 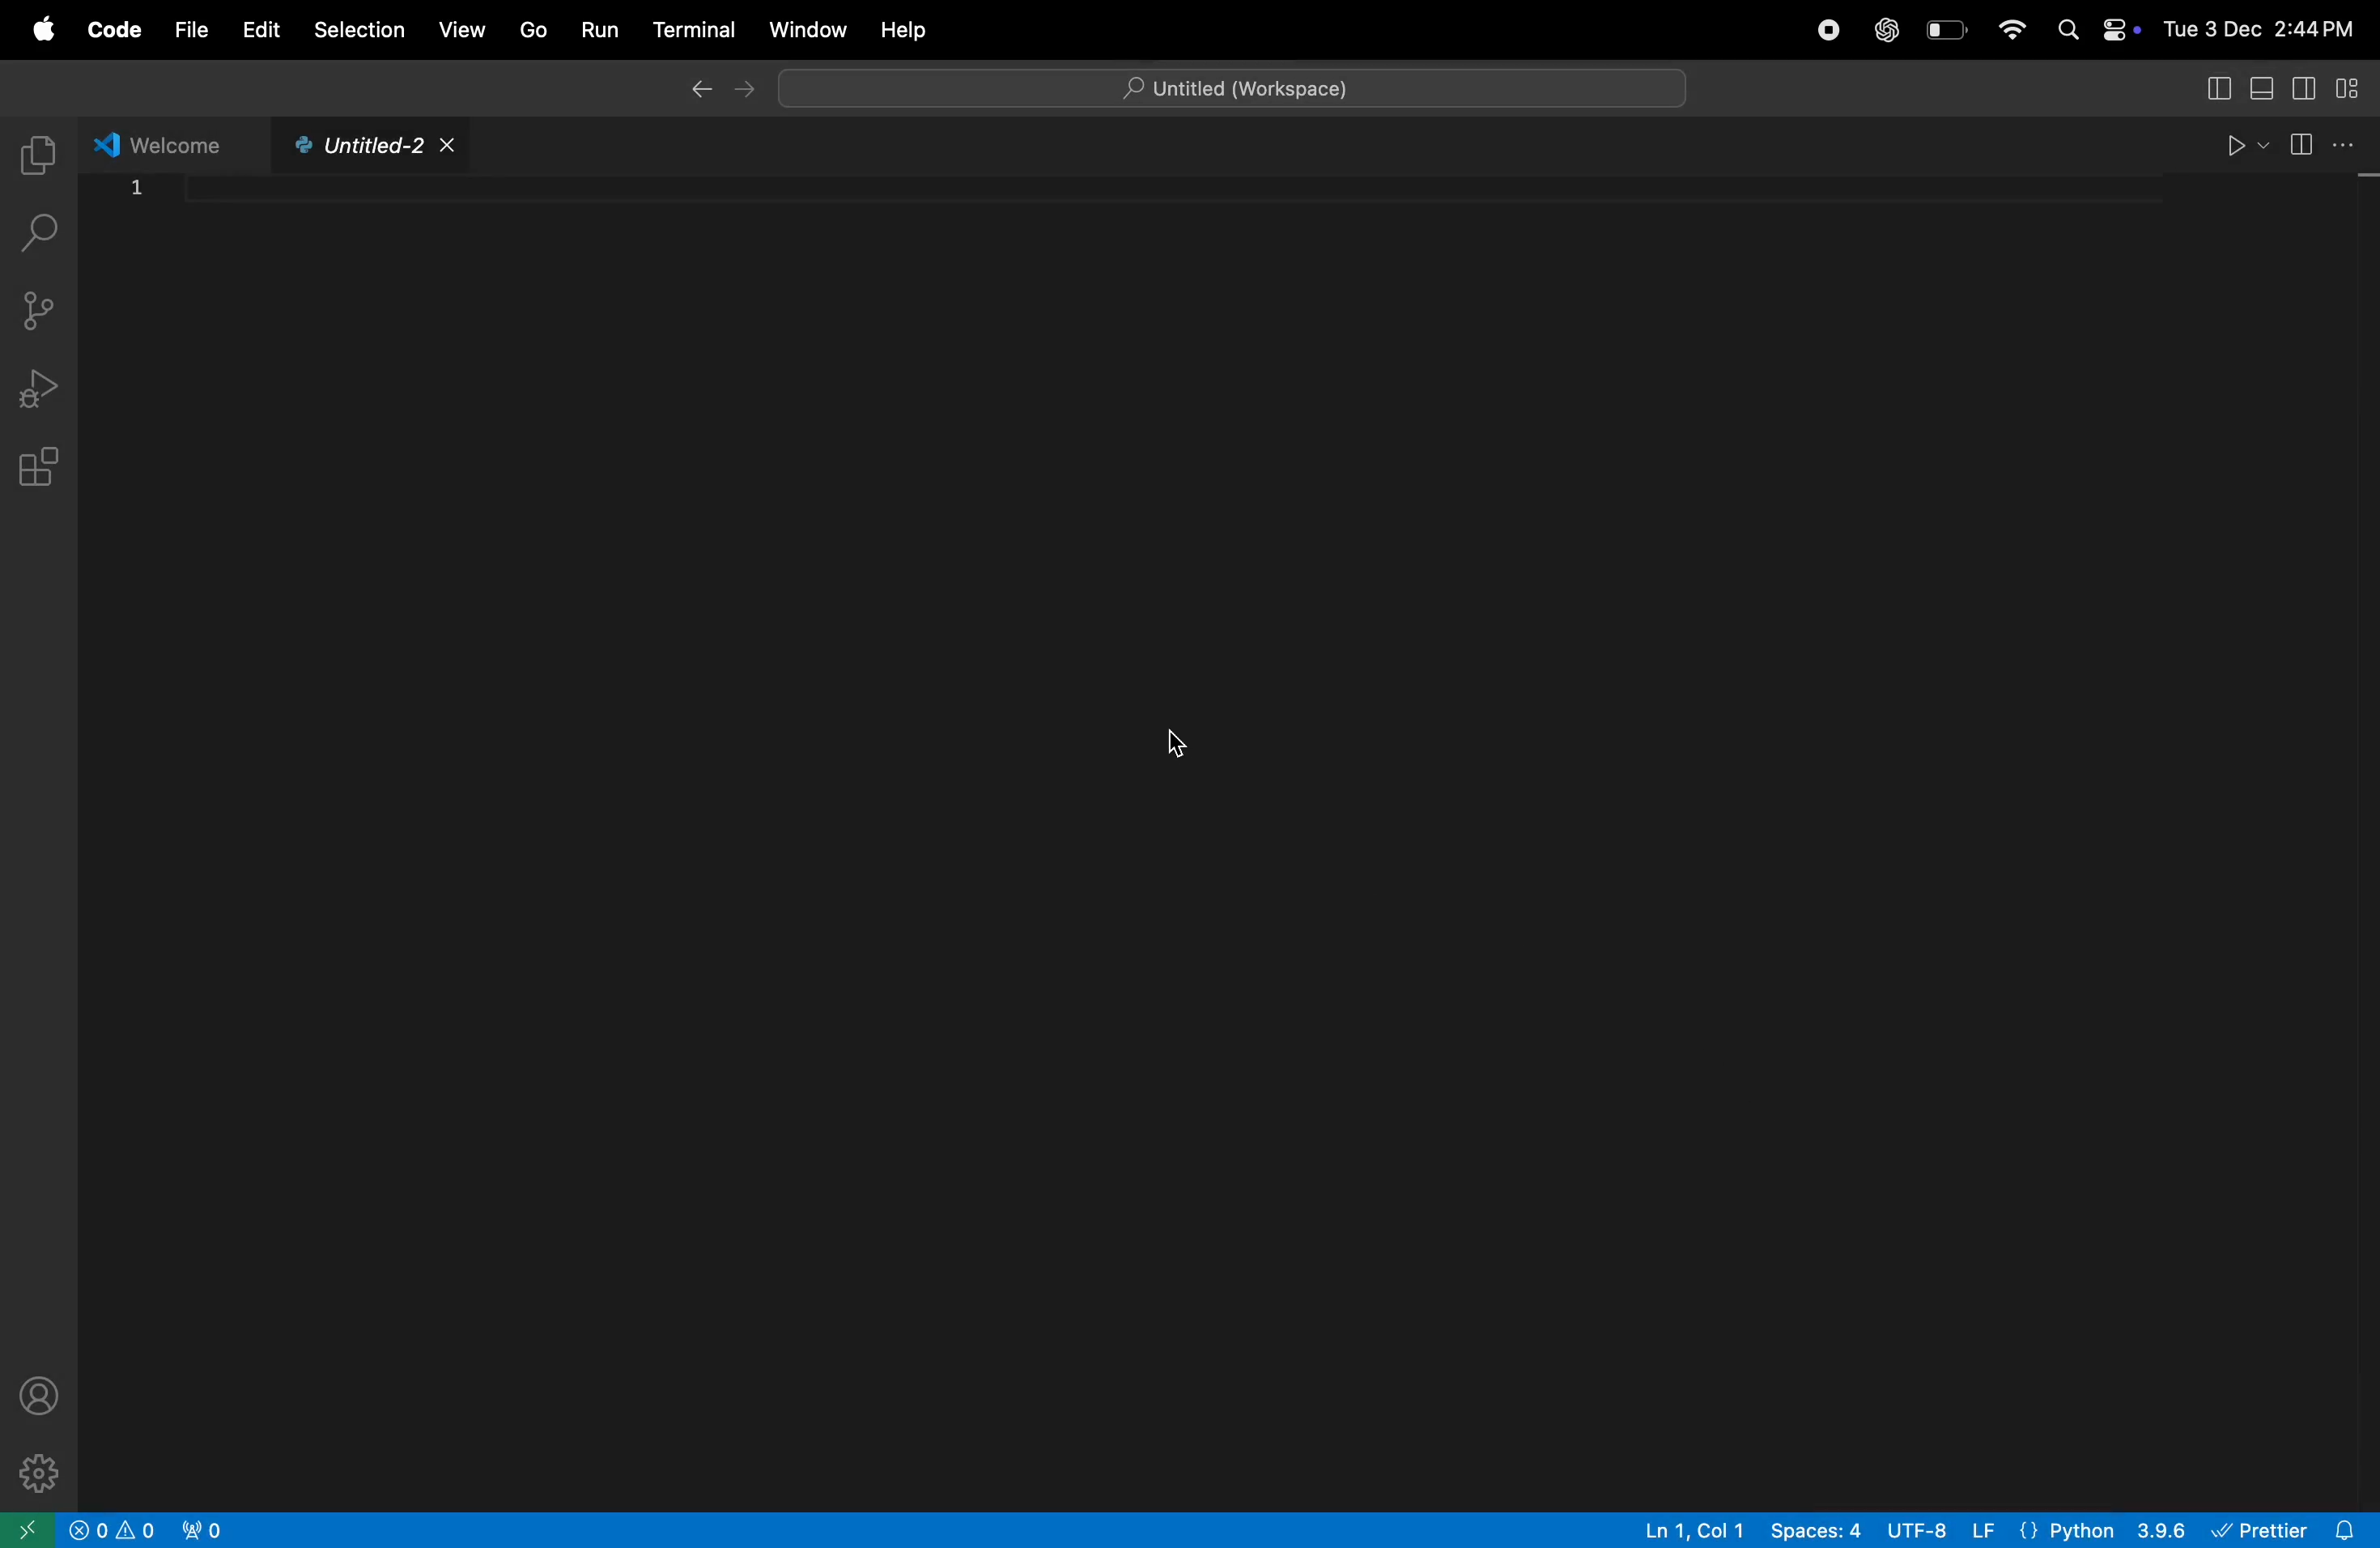 I want to click on python , so click(x=2104, y=1529).